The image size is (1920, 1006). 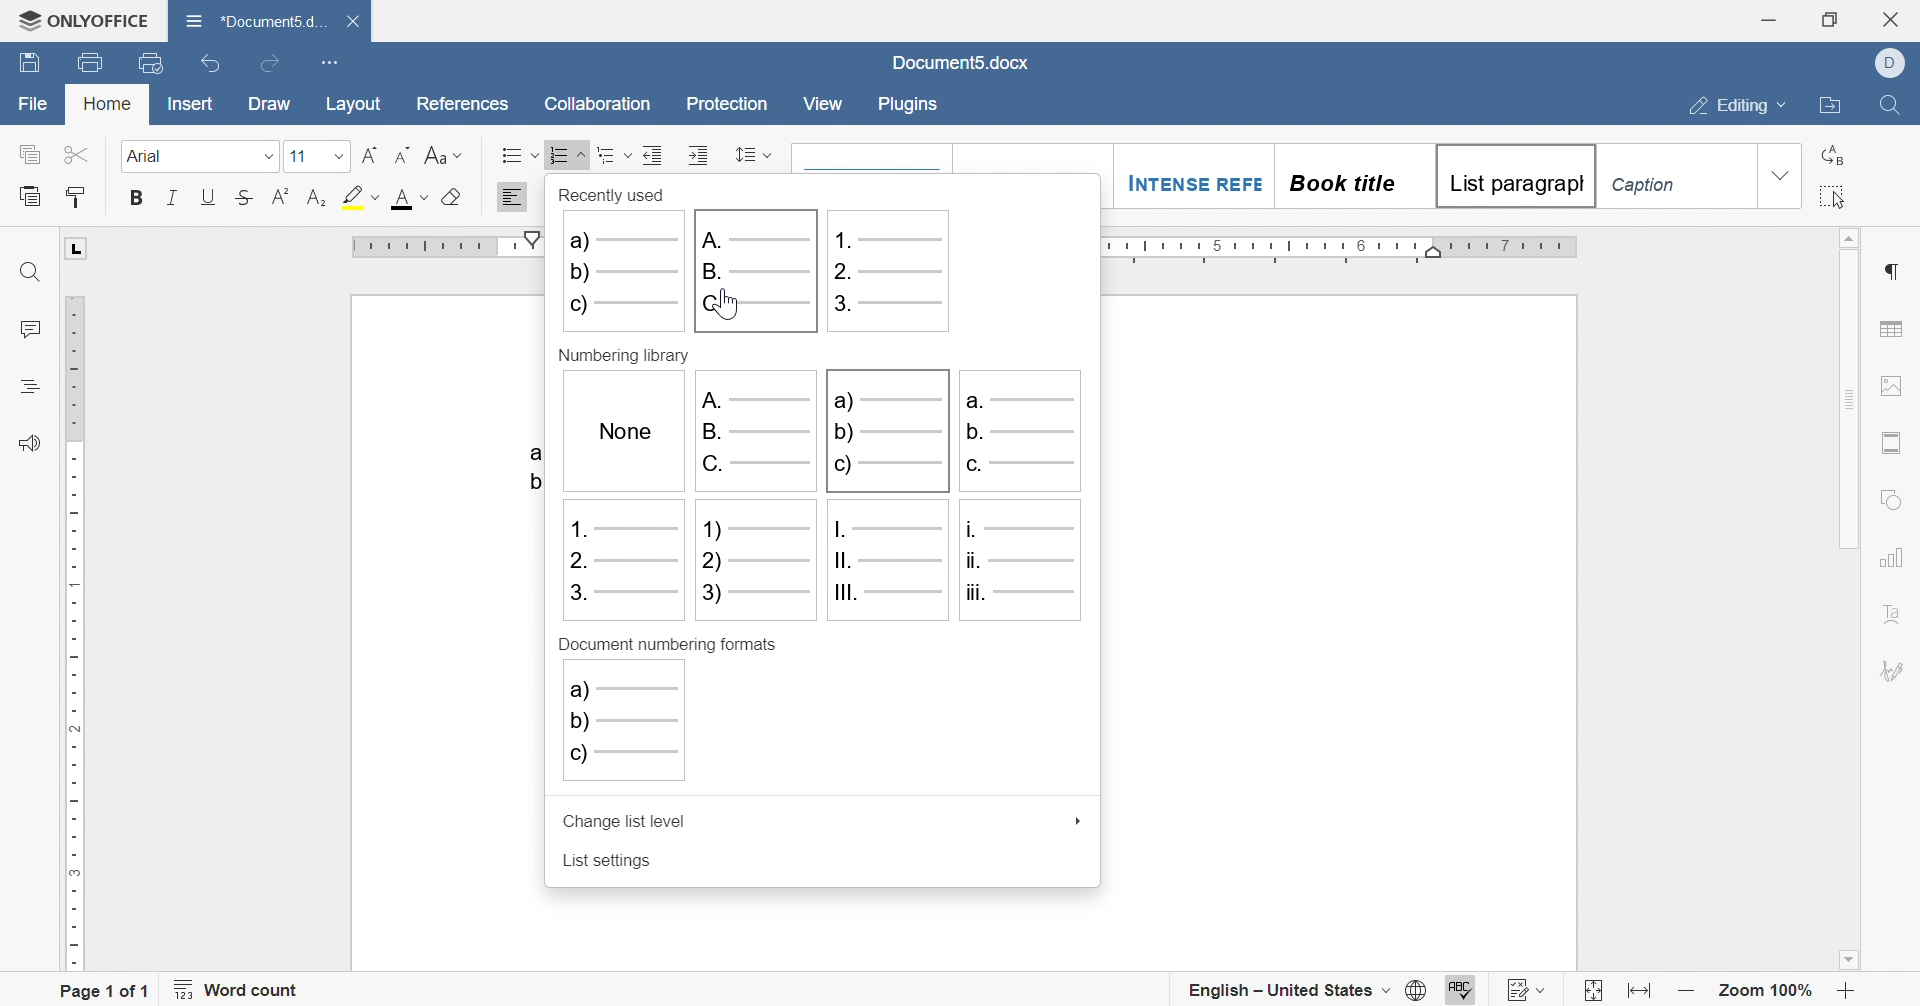 I want to click on set document language, so click(x=1307, y=992).